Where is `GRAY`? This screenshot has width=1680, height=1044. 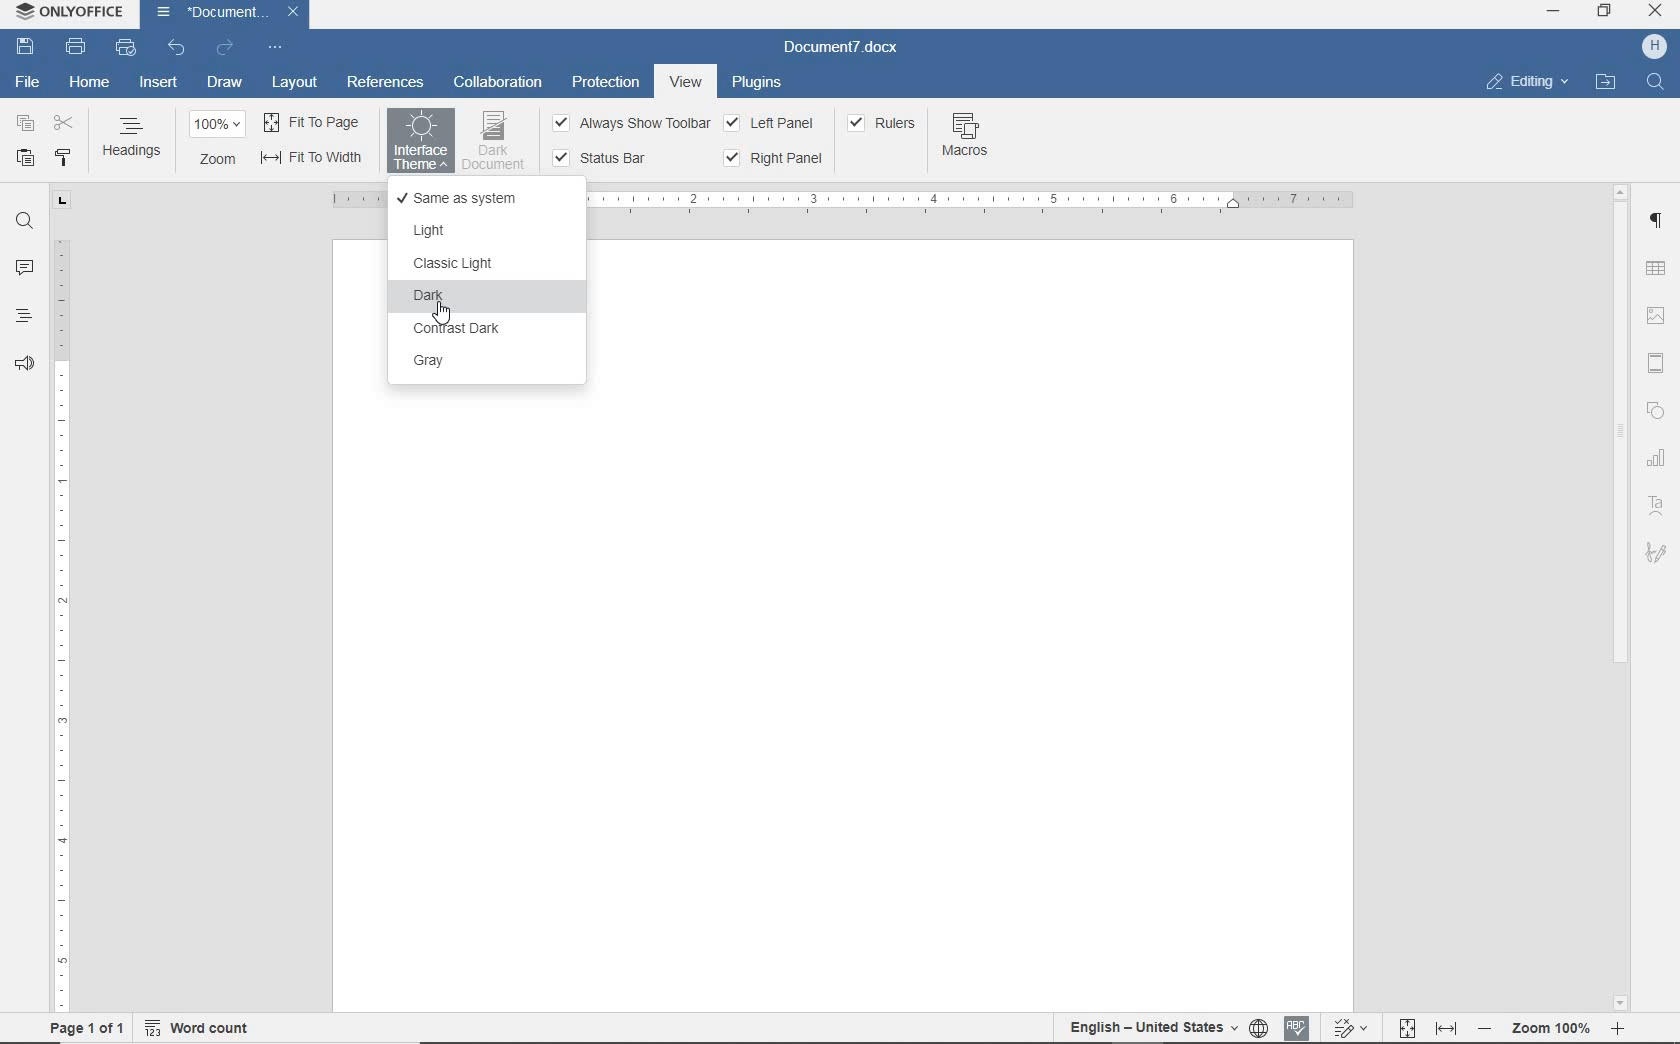
GRAY is located at coordinates (449, 362).